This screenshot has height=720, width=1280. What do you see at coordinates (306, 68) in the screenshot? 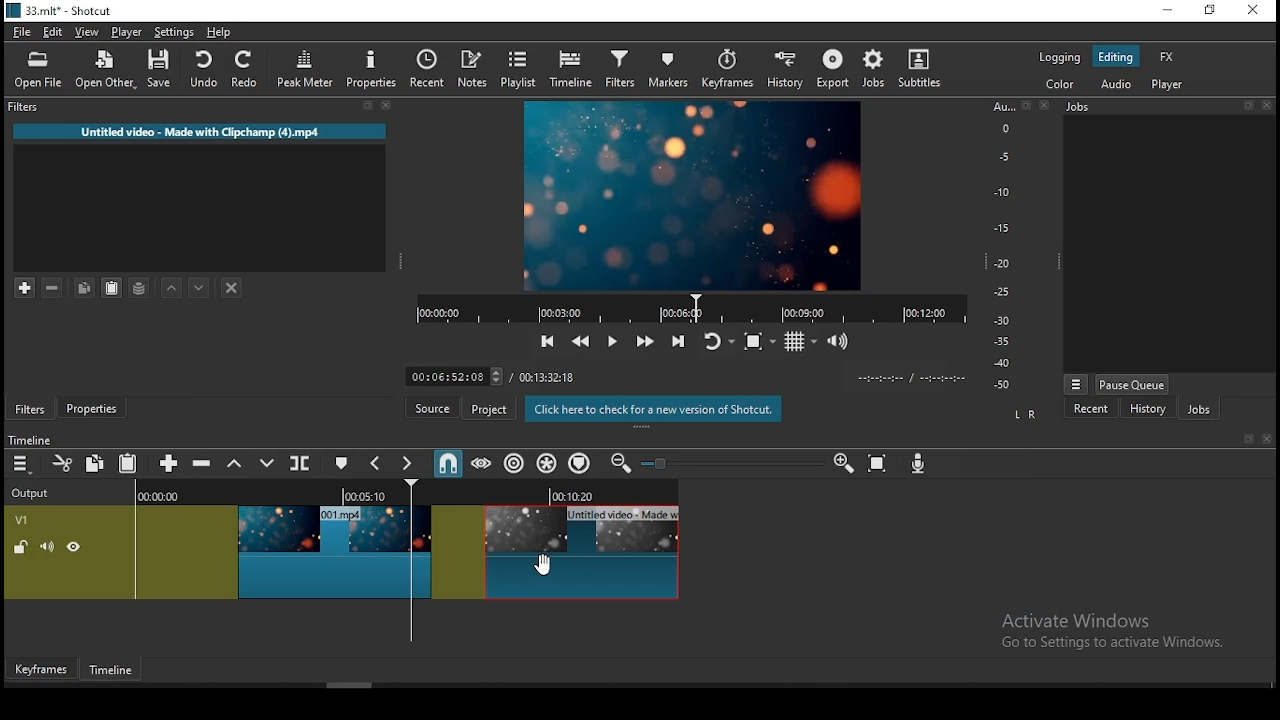
I see `peak meter` at bounding box center [306, 68].